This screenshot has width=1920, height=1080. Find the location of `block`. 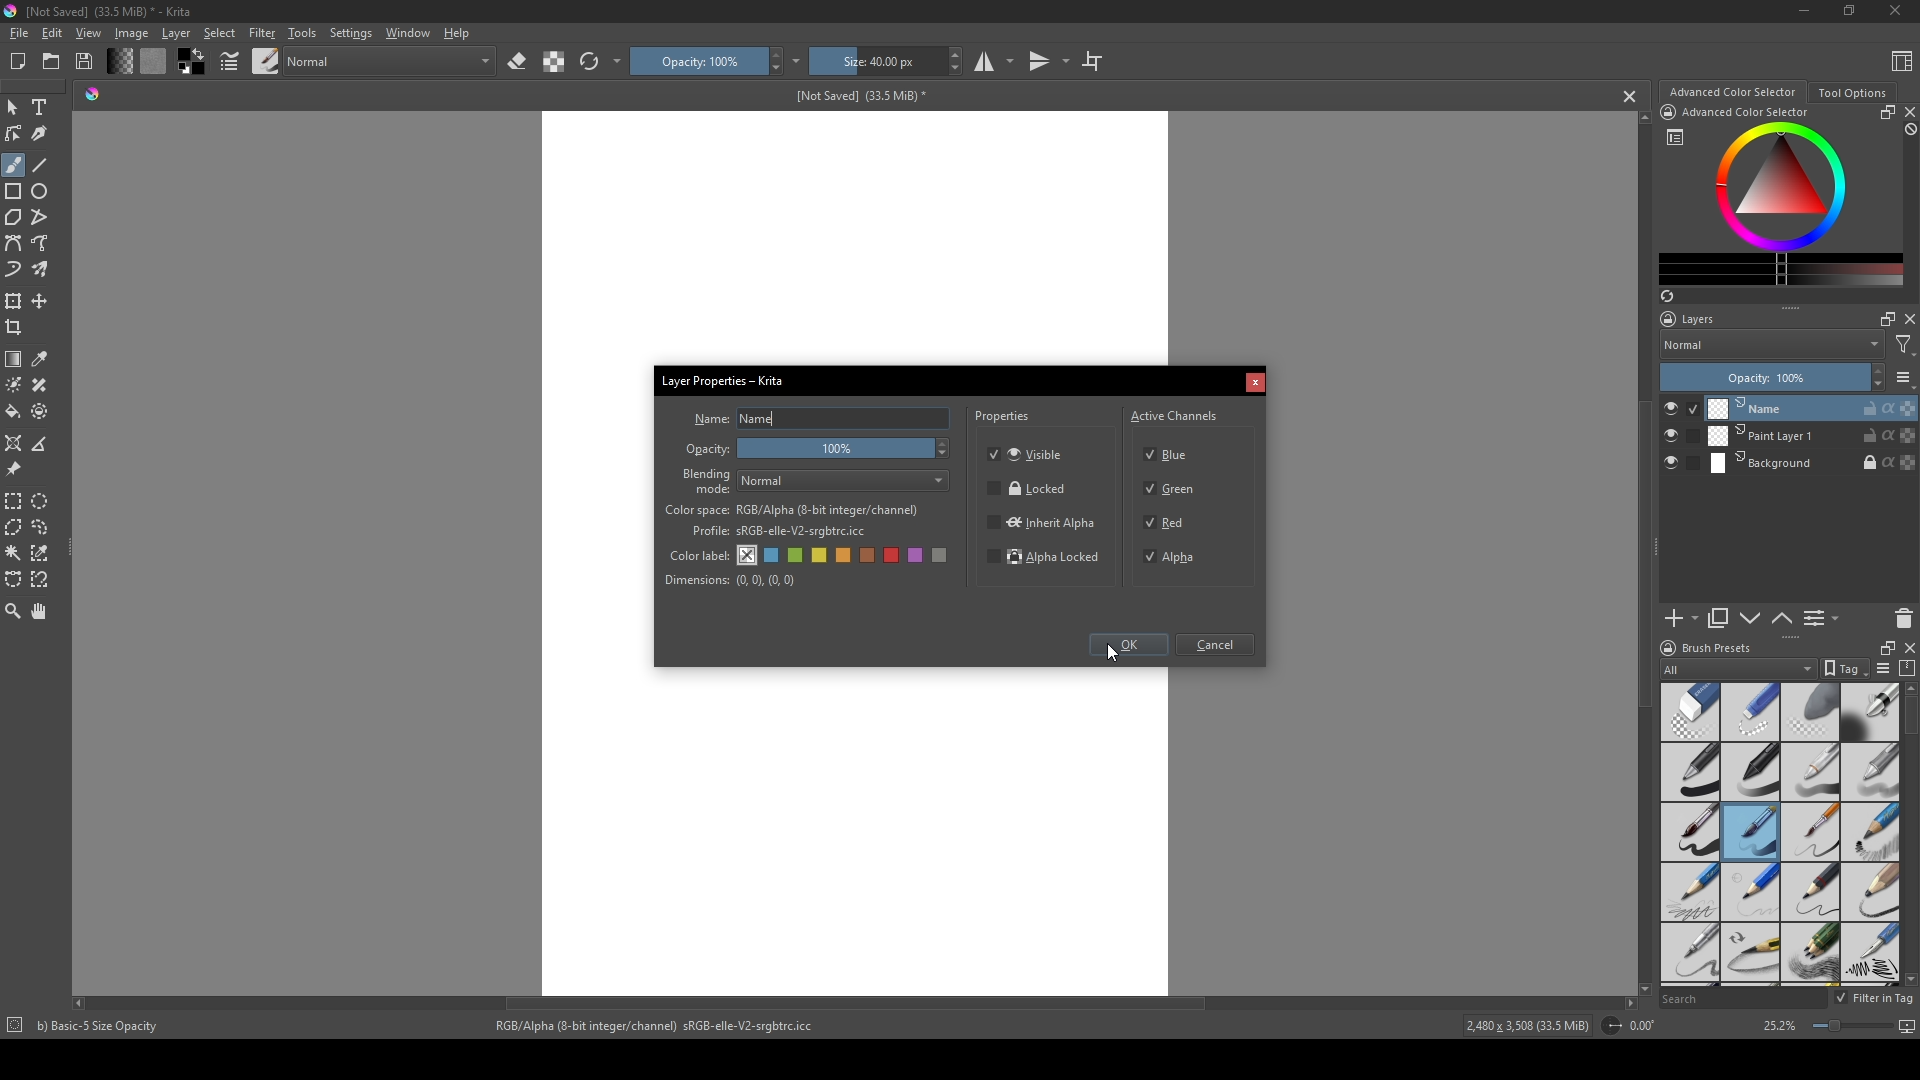

block is located at coordinates (1908, 130).